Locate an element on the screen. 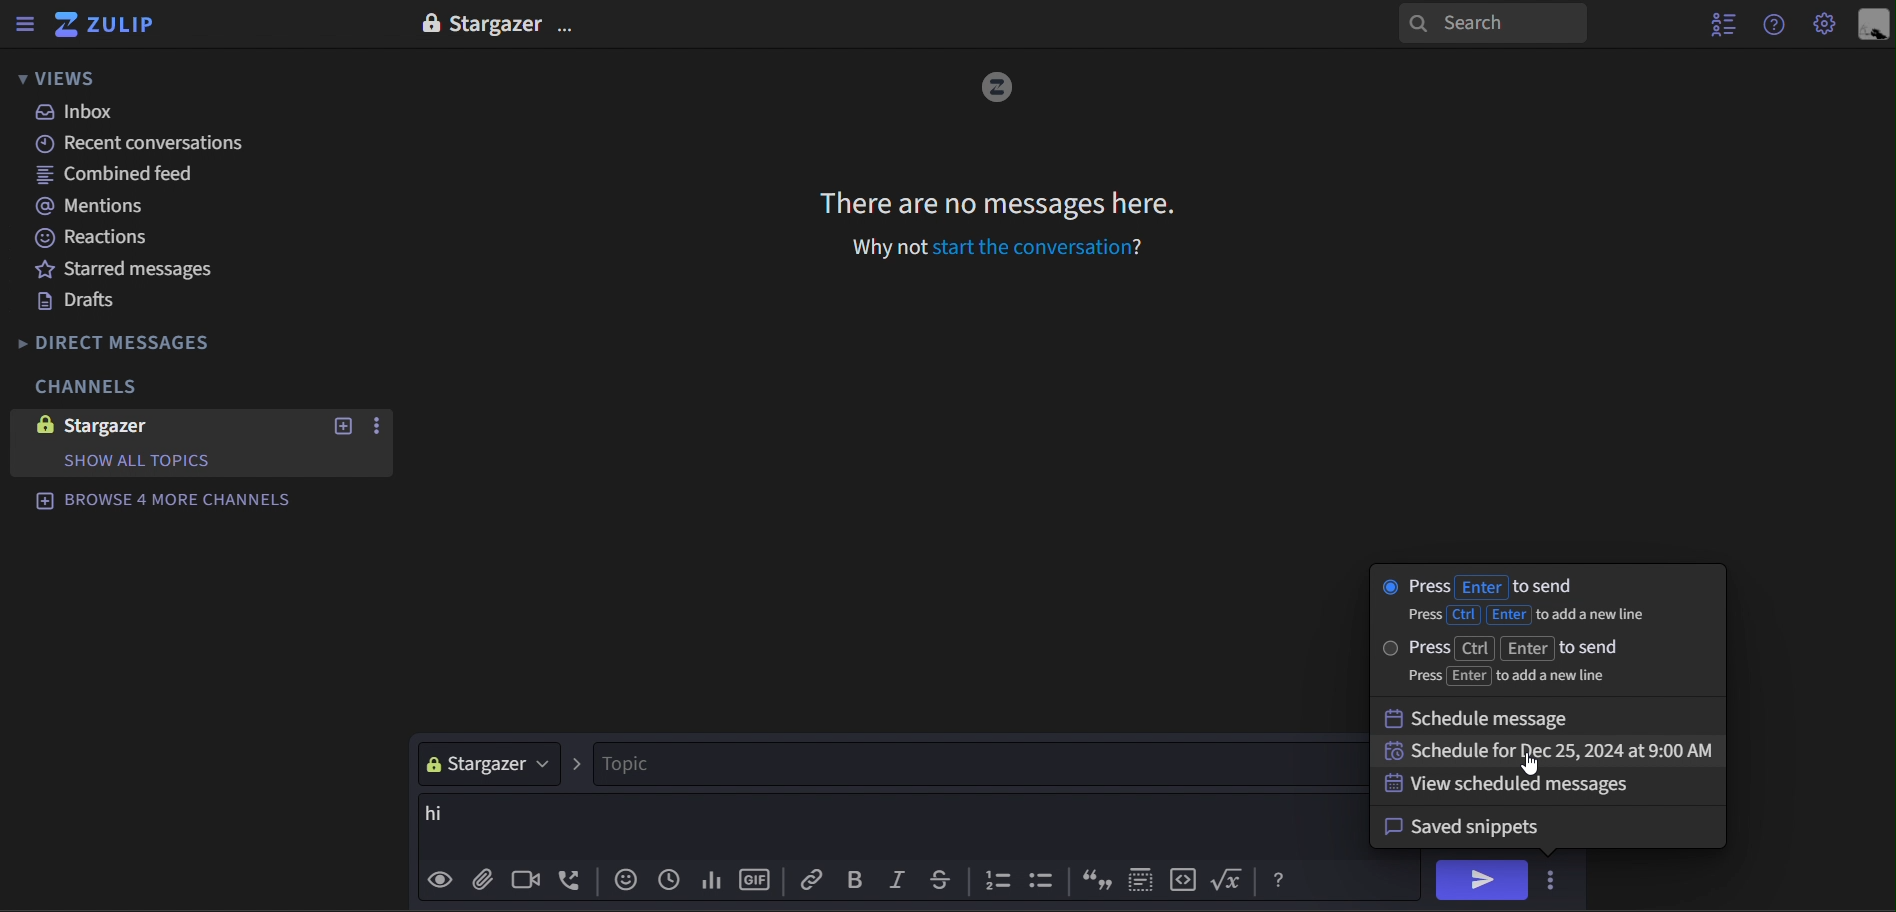 The width and height of the screenshot is (1896, 912). views is located at coordinates (72, 78).